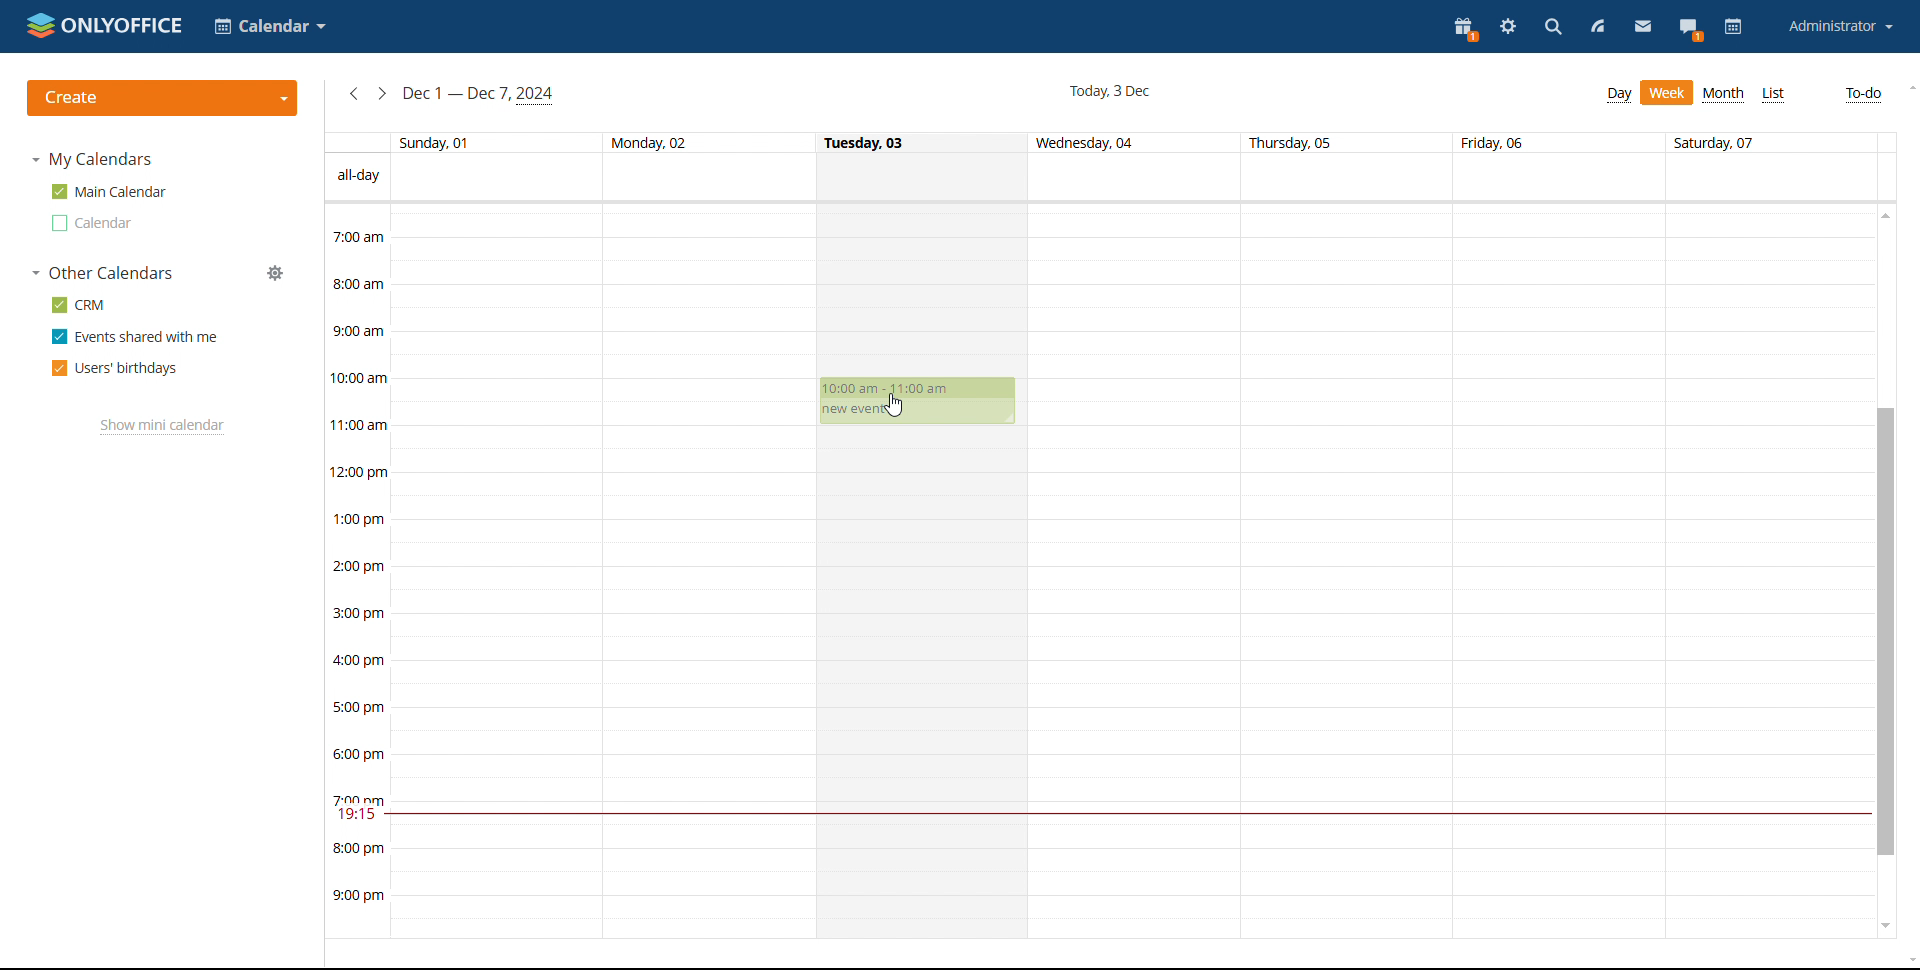 The width and height of the screenshot is (1920, 970). I want to click on 12:00 pm, so click(362, 471).